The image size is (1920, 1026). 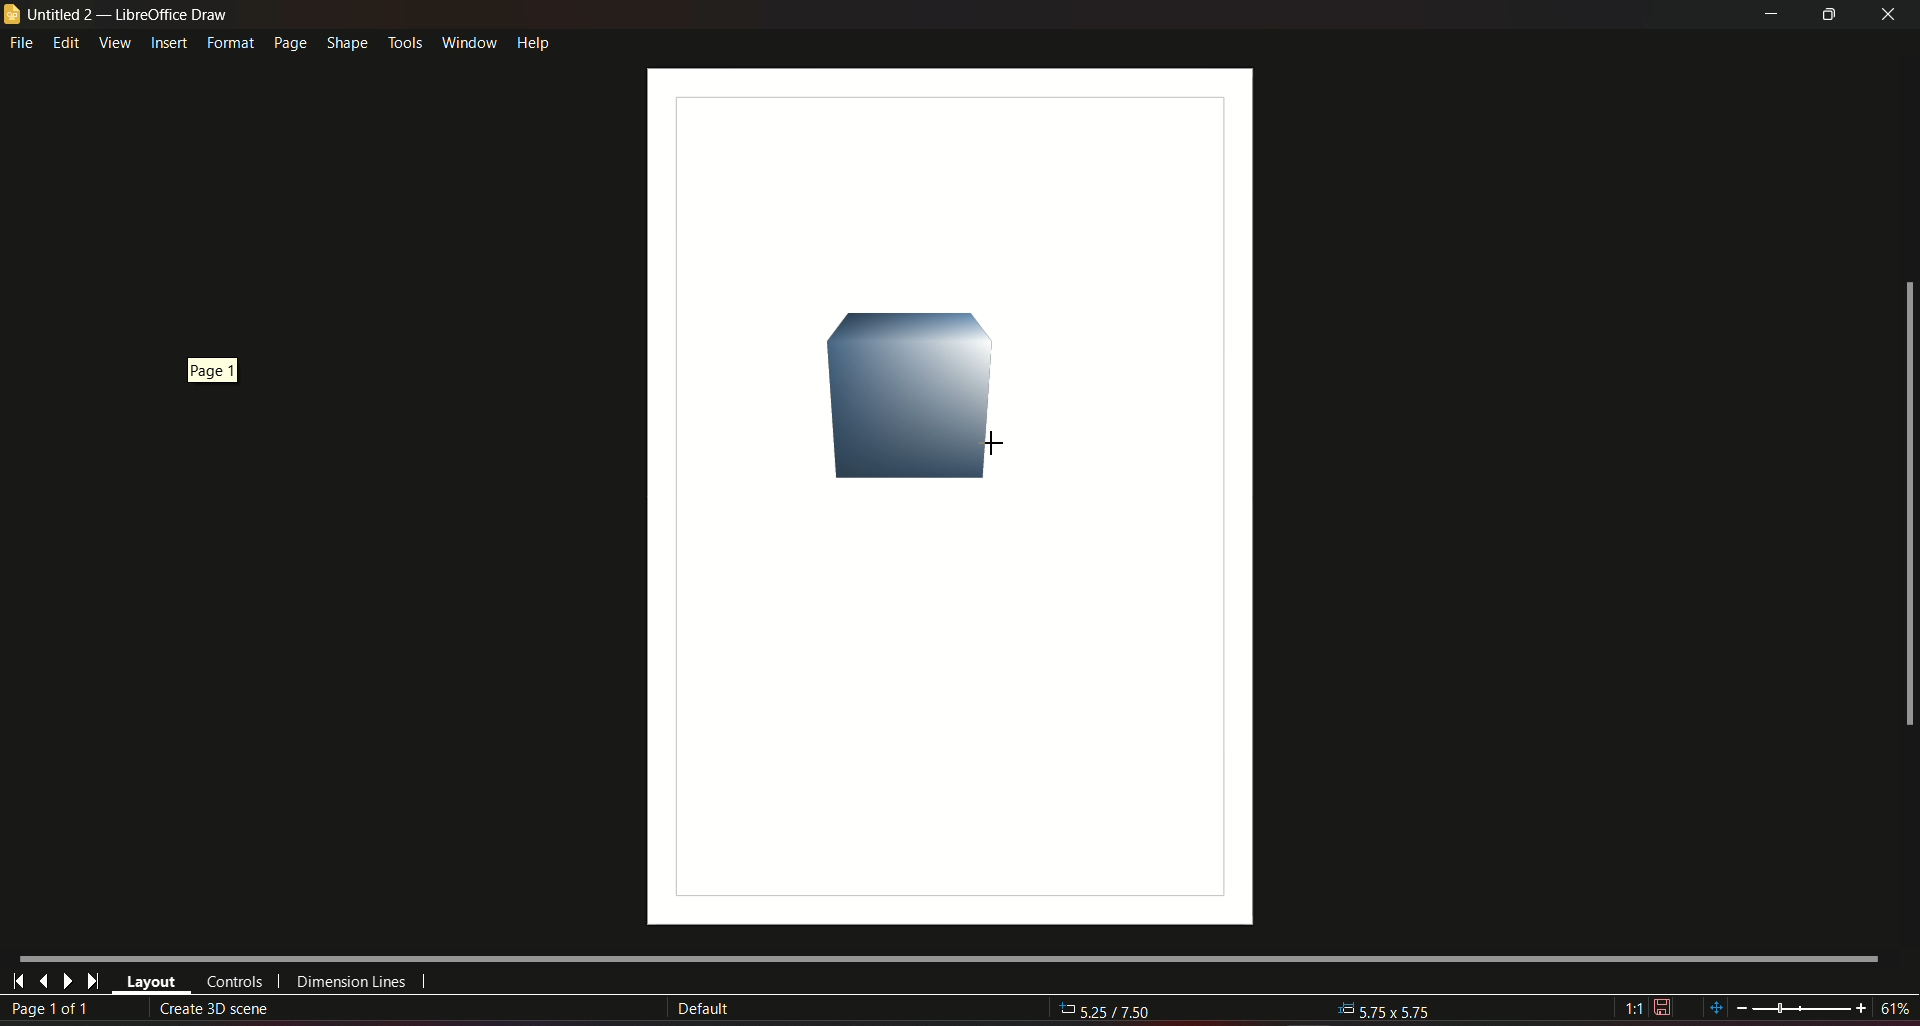 What do you see at coordinates (23, 44) in the screenshot?
I see `file` at bounding box center [23, 44].